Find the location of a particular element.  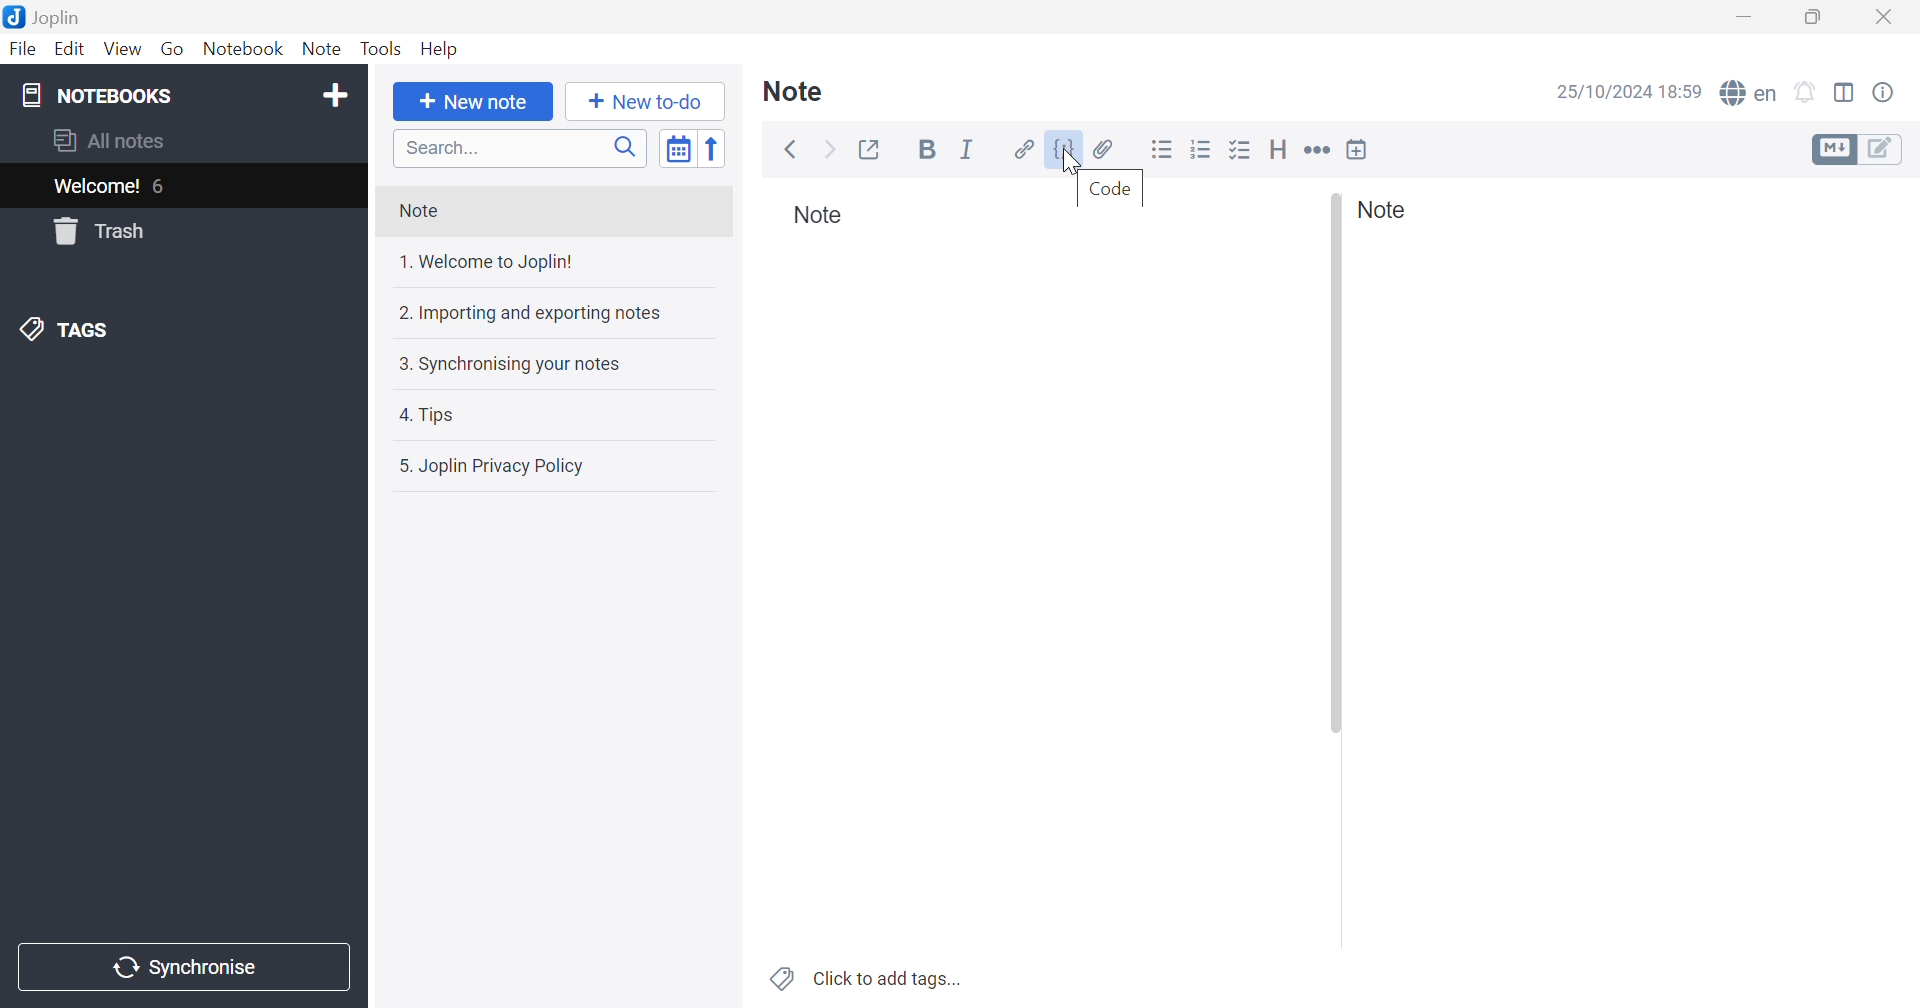

1. Welcome to Joplin! is located at coordinates (481, 264).